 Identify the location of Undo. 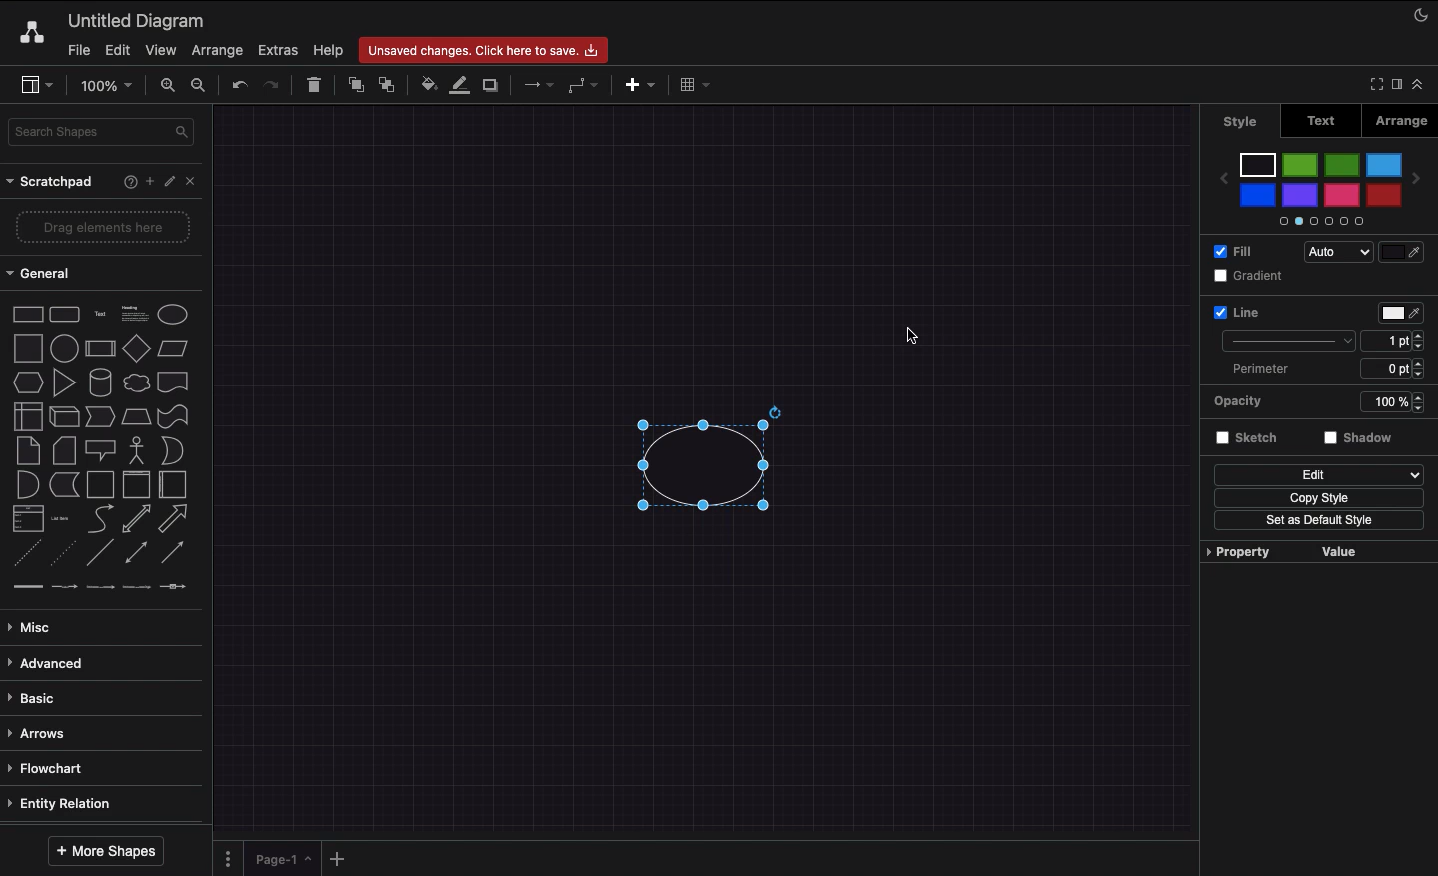
(238, 84).